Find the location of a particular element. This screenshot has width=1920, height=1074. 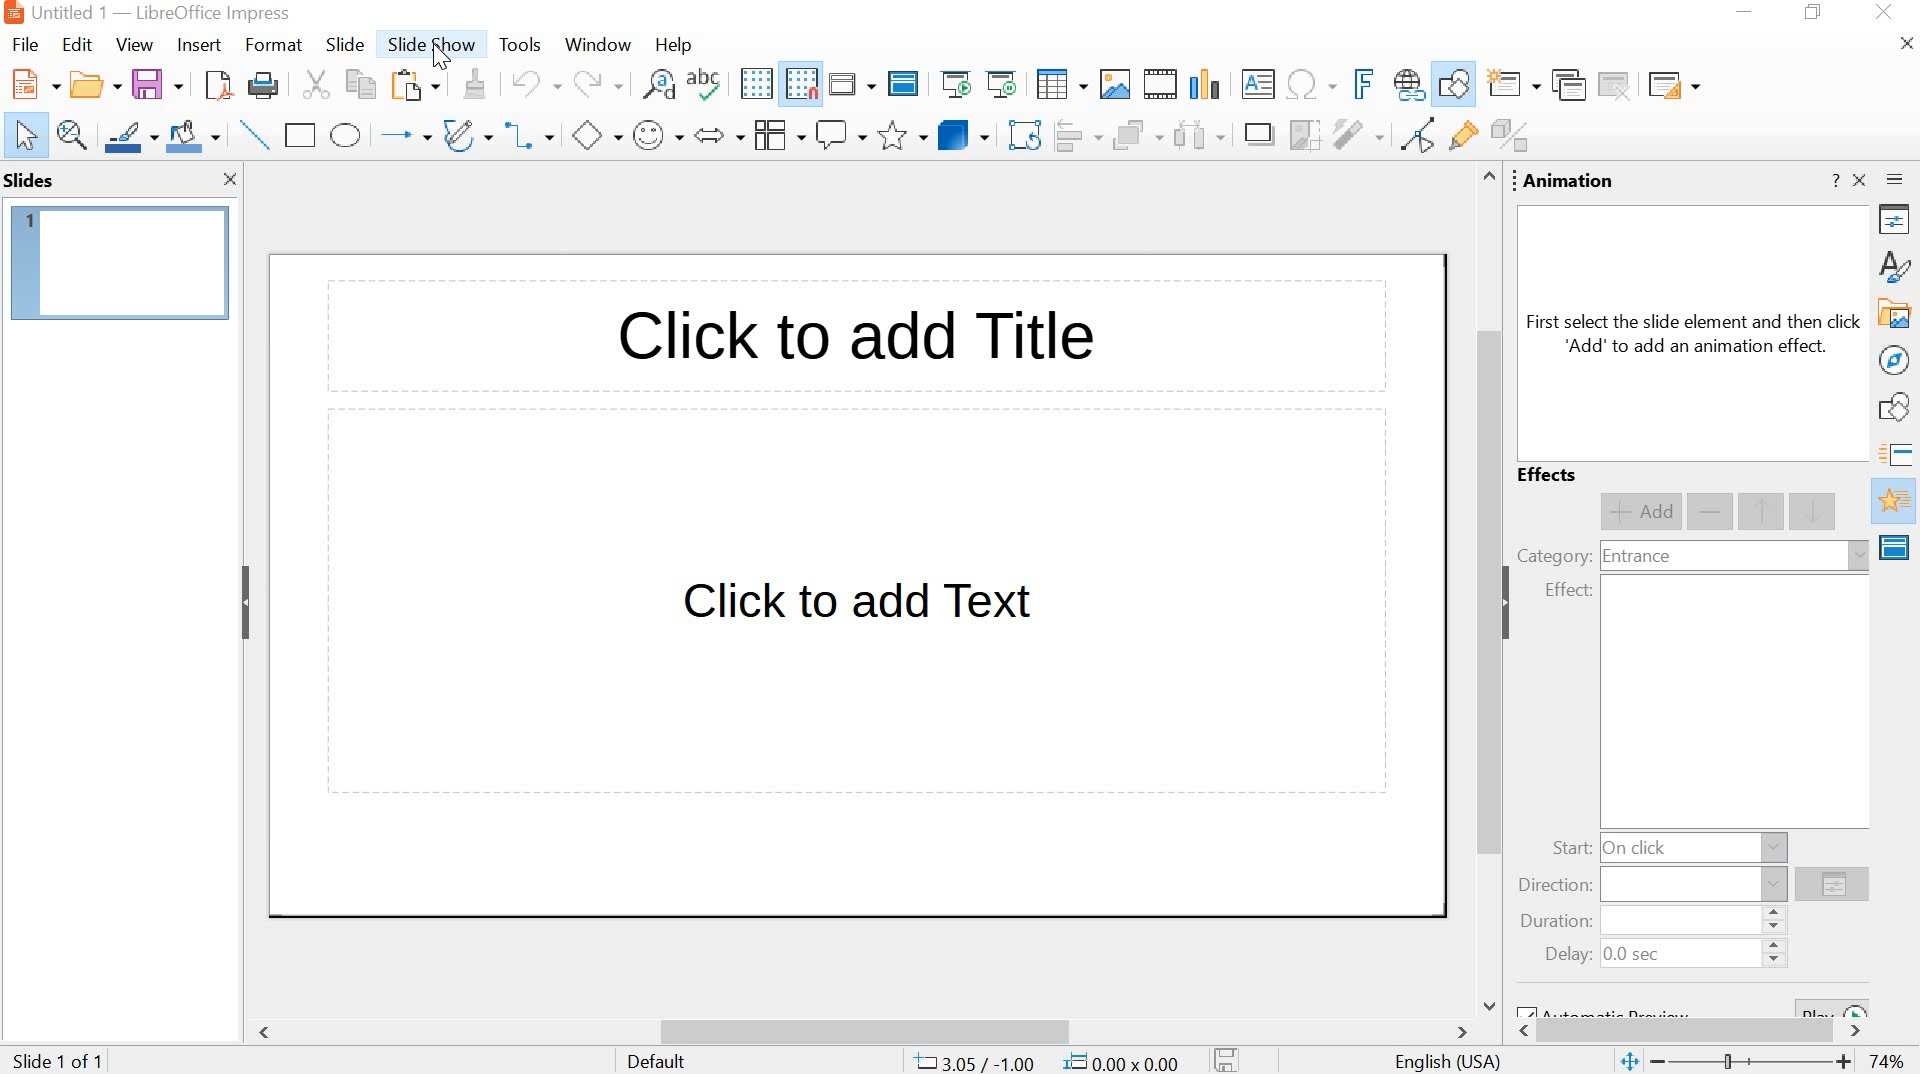

save is located at coordinates (157, 85).